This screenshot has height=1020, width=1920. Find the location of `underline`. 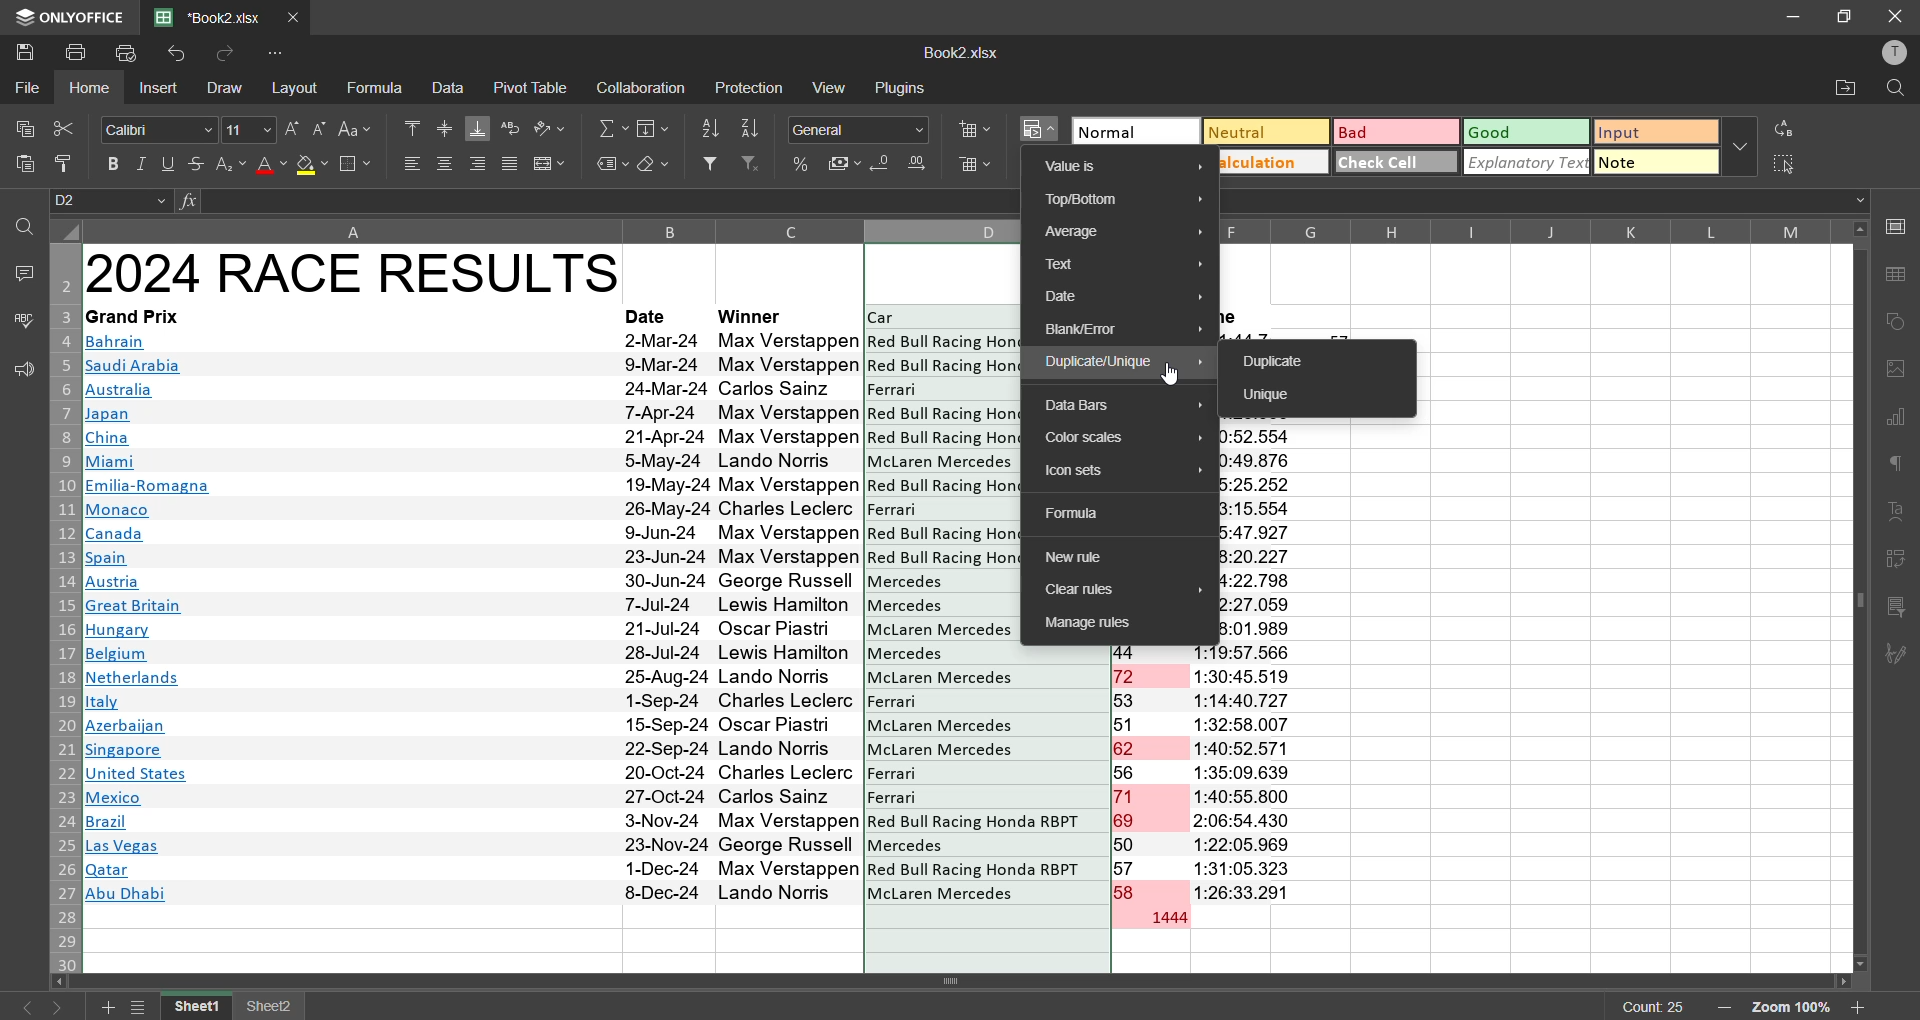

underline is located at coordinates (169, 162).